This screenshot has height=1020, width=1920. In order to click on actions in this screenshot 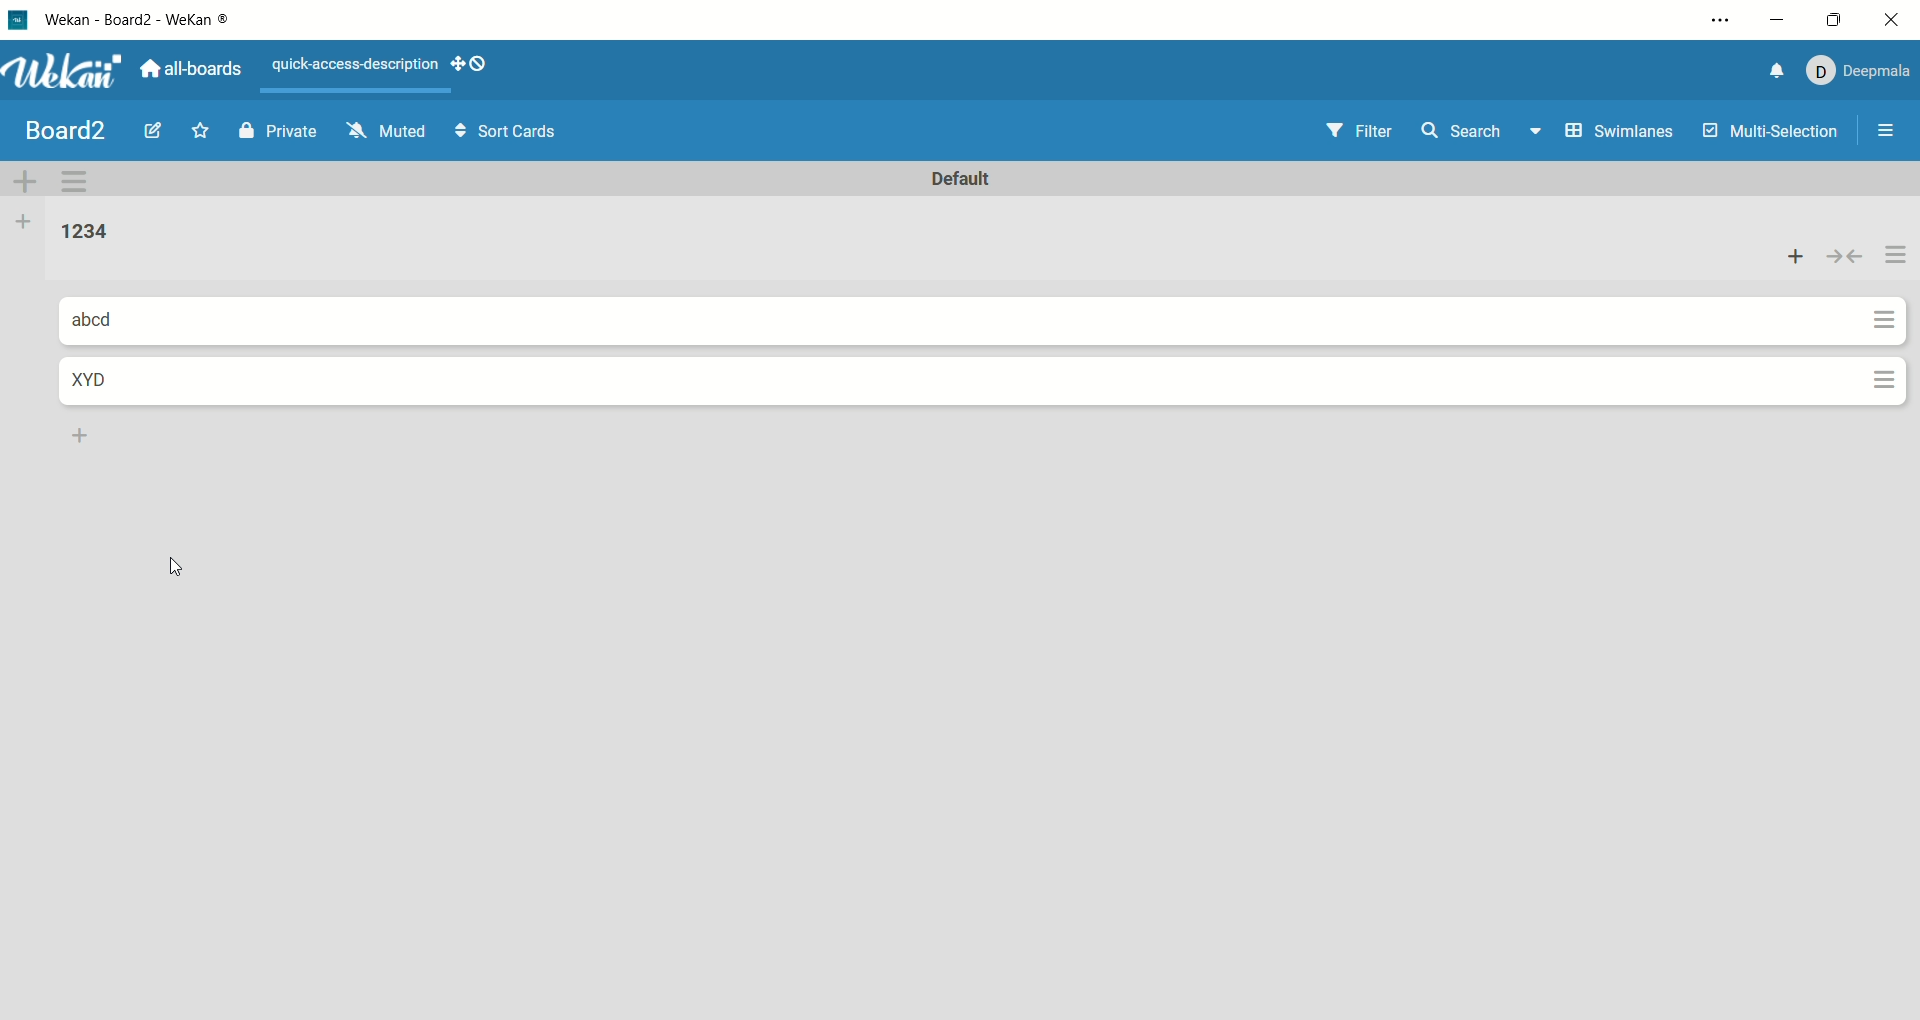, I will do `click(1885, 383)`.